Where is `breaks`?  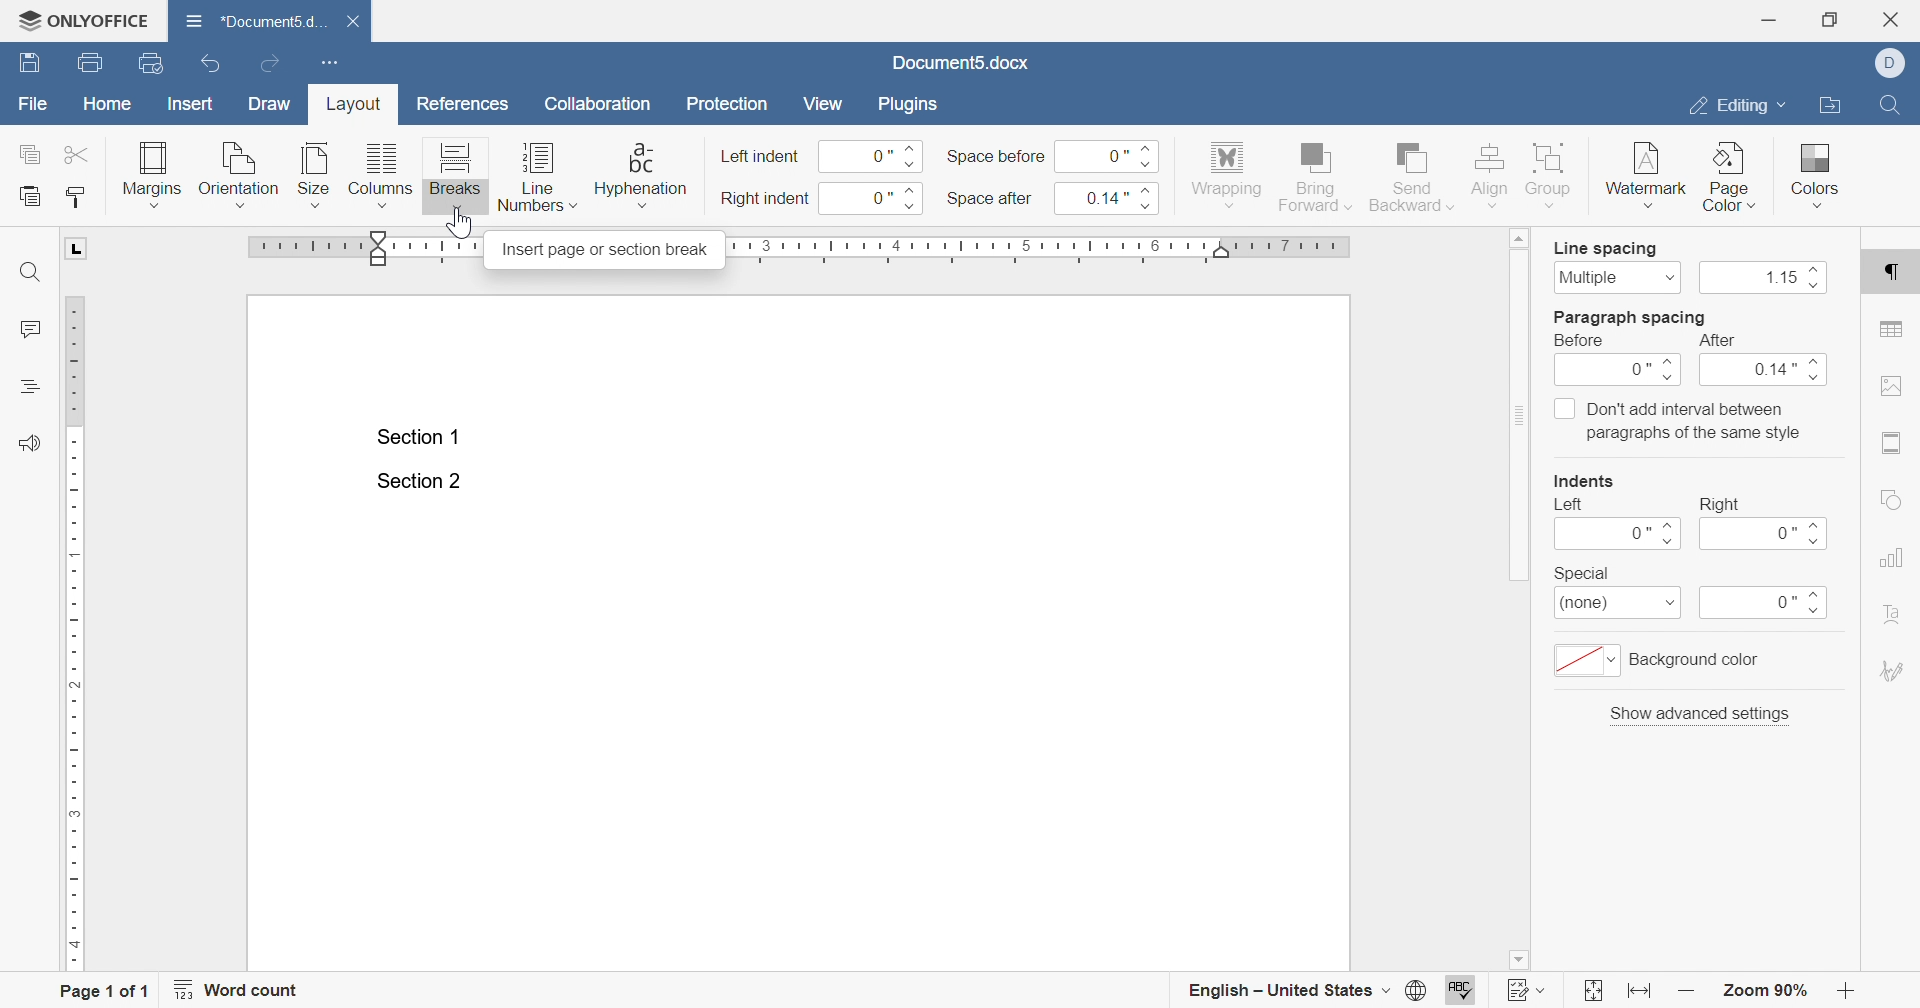
breaks is located at coordinates (456, 175).